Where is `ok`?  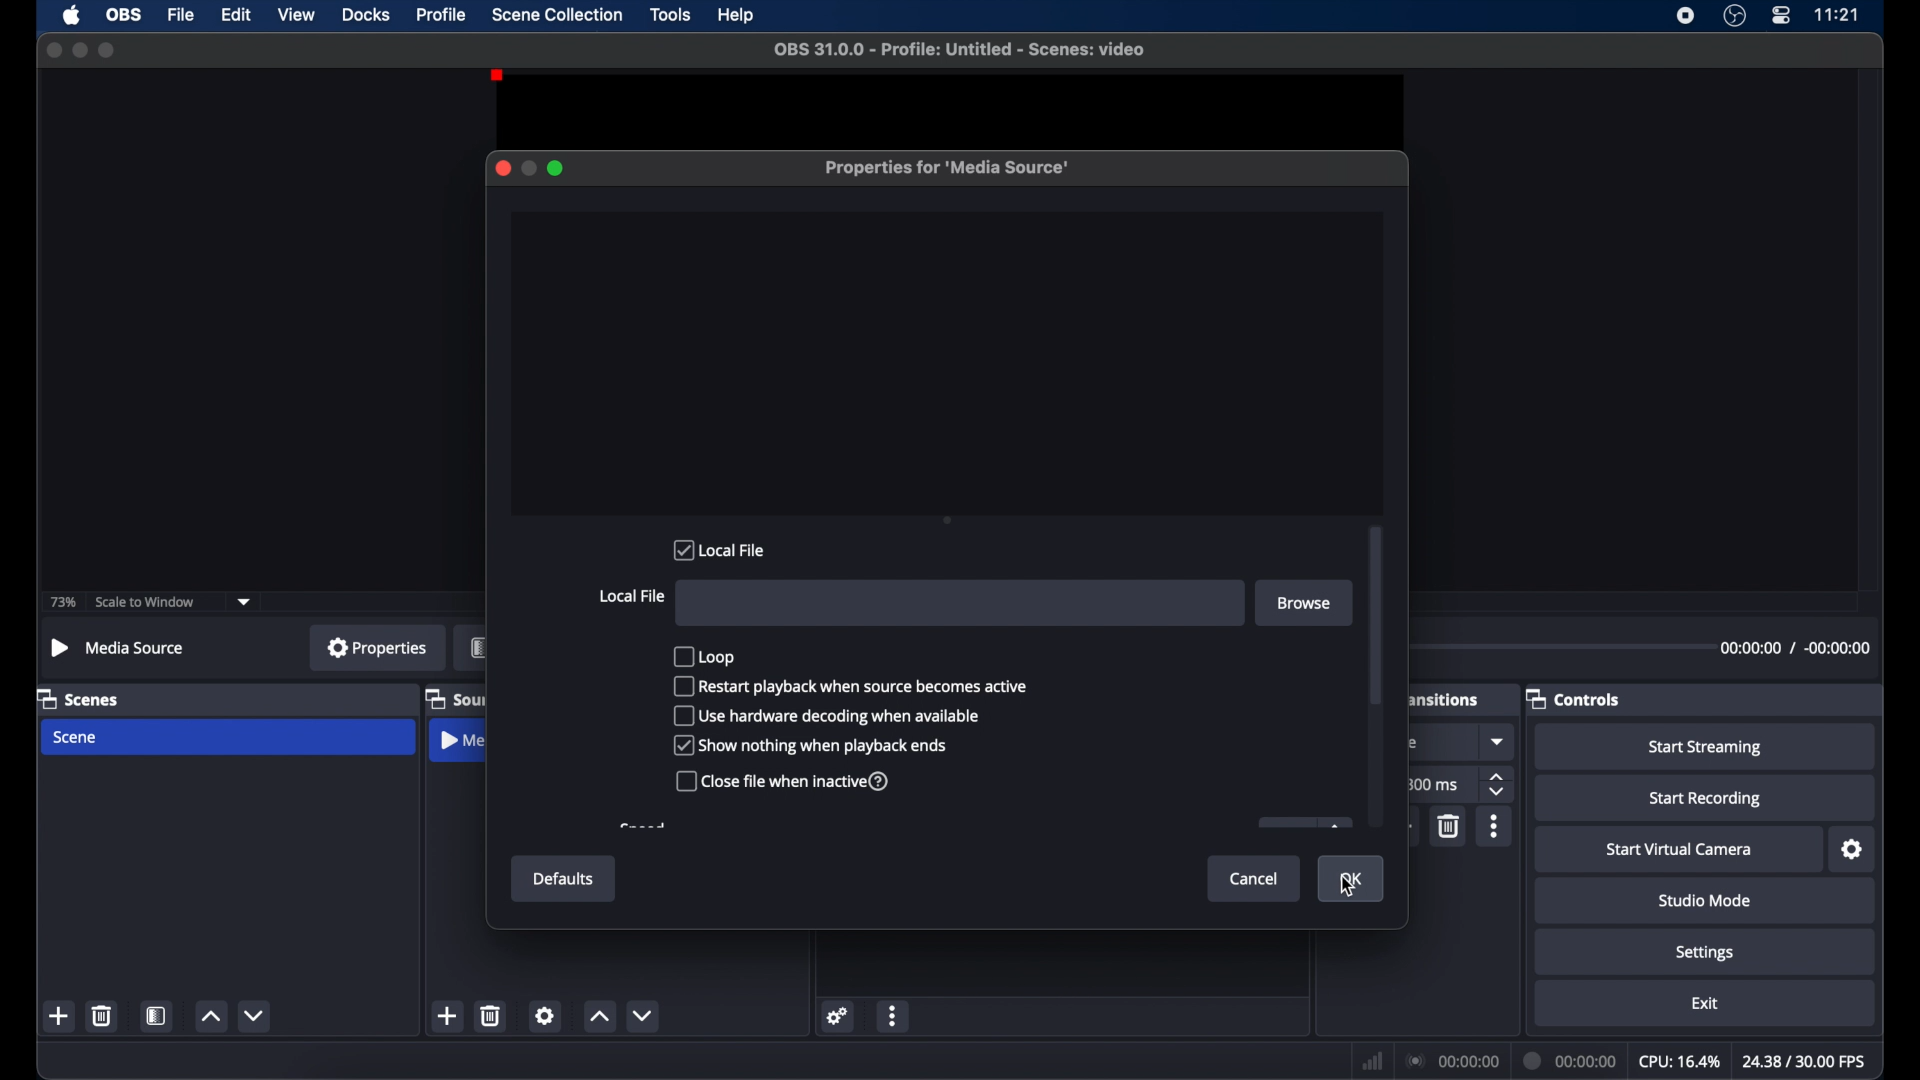 ok is located at coordinates (1352, 880).